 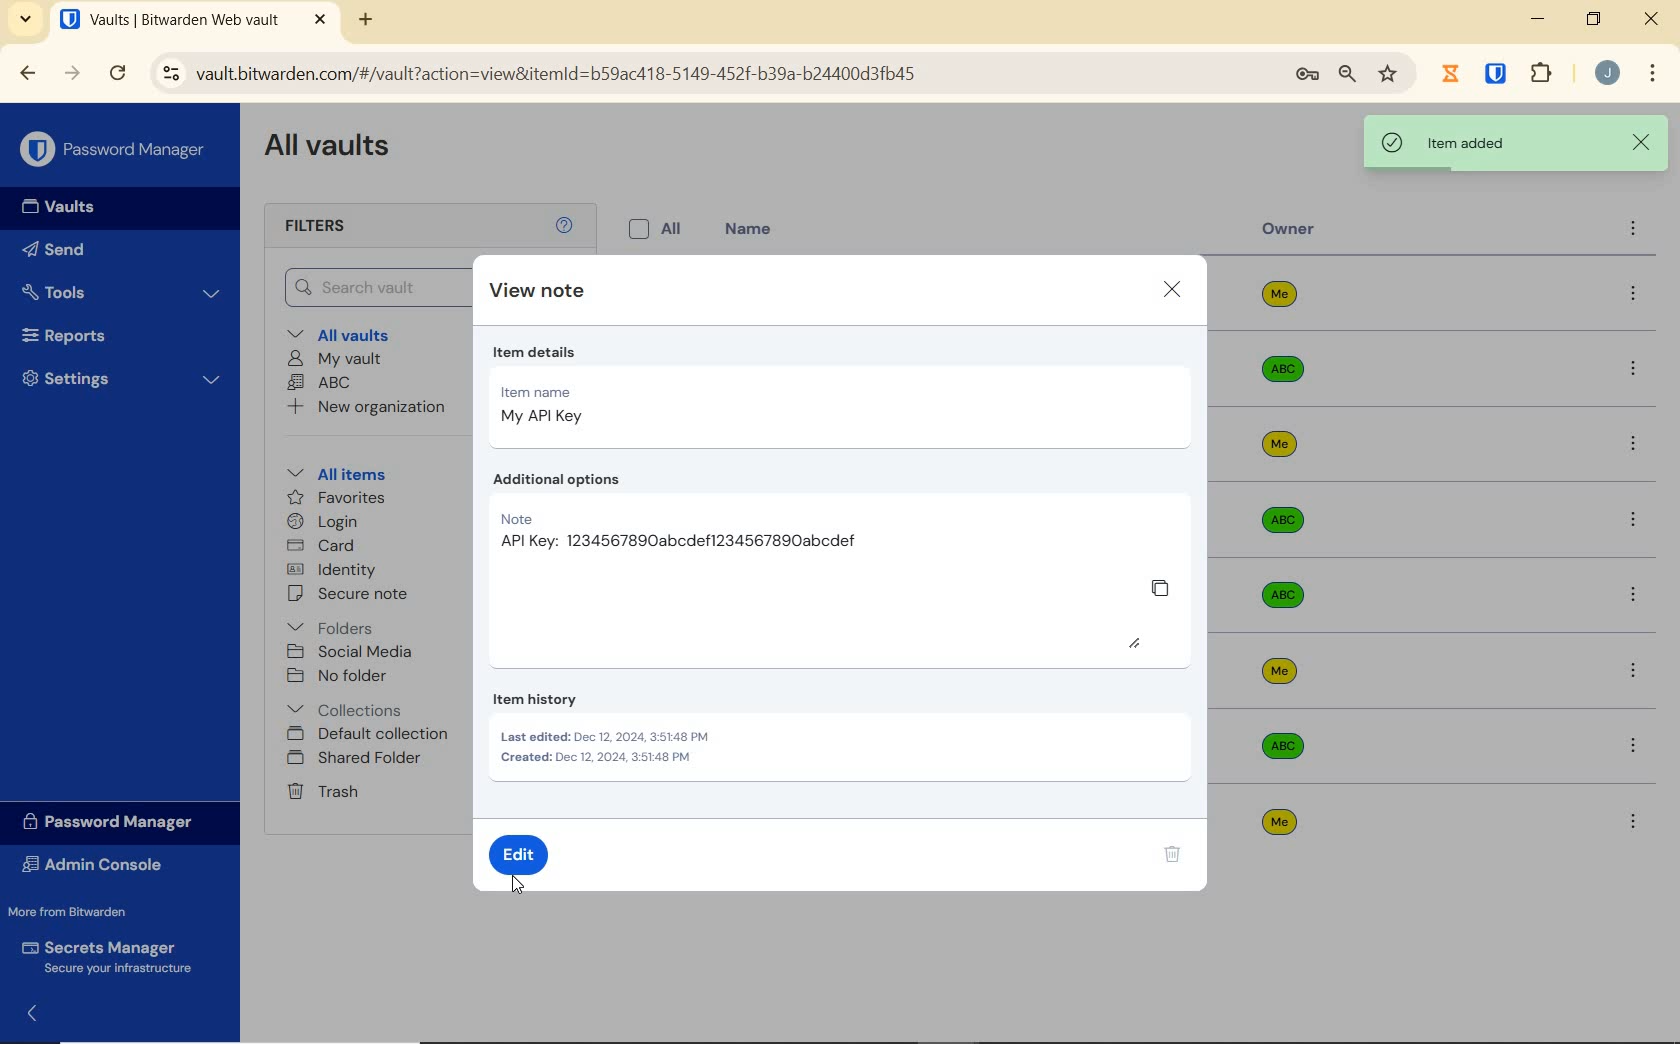 I want to click on CLOSE, so click(x=320, y=20).